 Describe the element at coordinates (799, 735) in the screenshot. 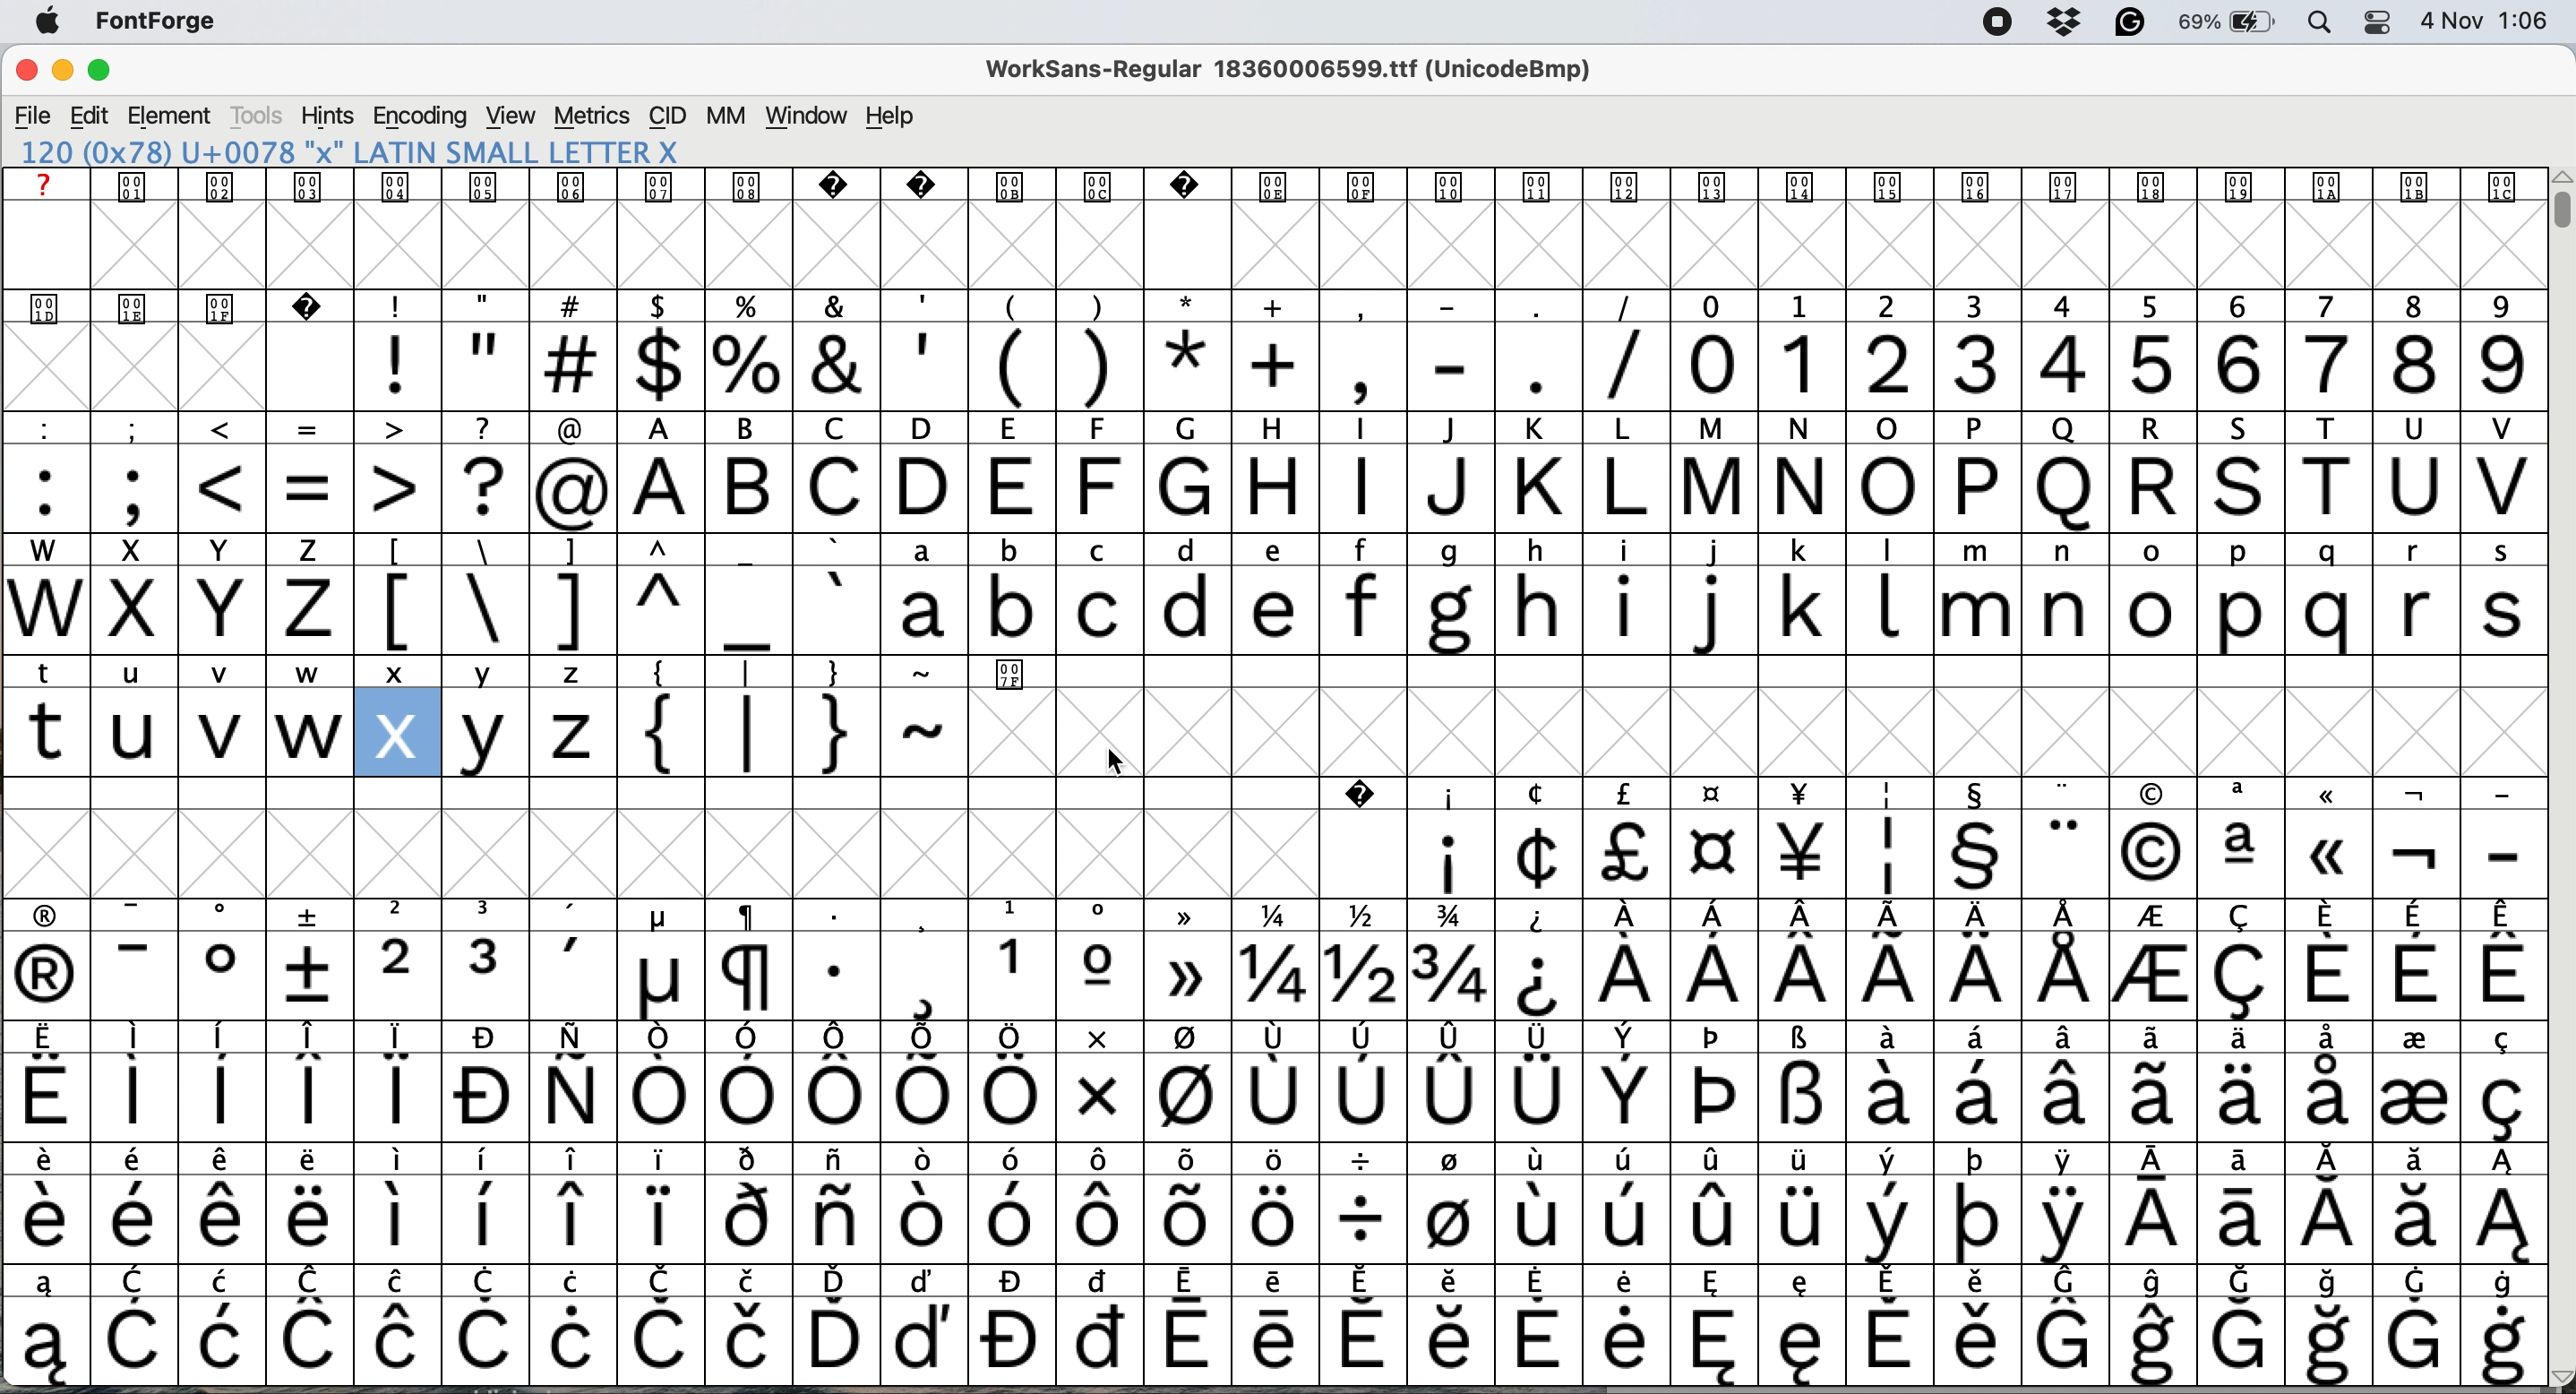

I see `special characters` at that location.